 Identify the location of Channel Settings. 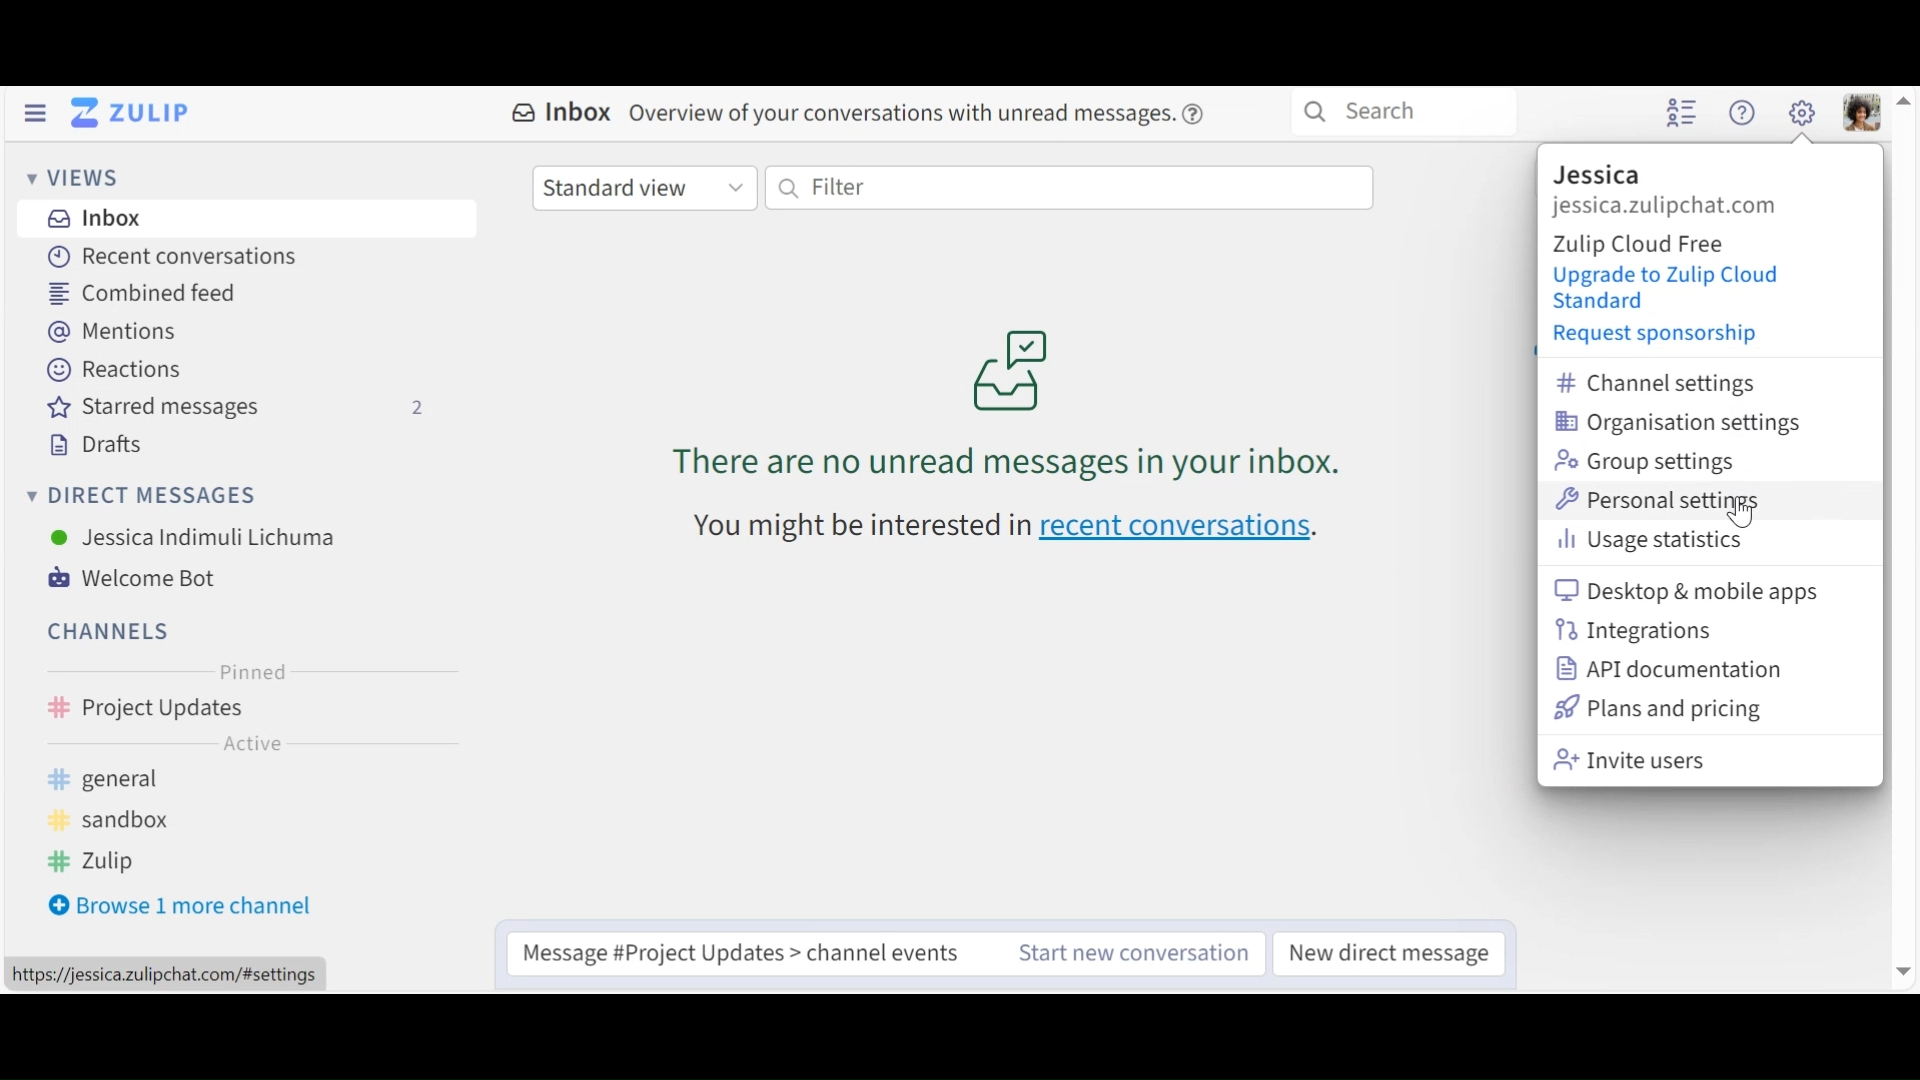
(1671, 385).